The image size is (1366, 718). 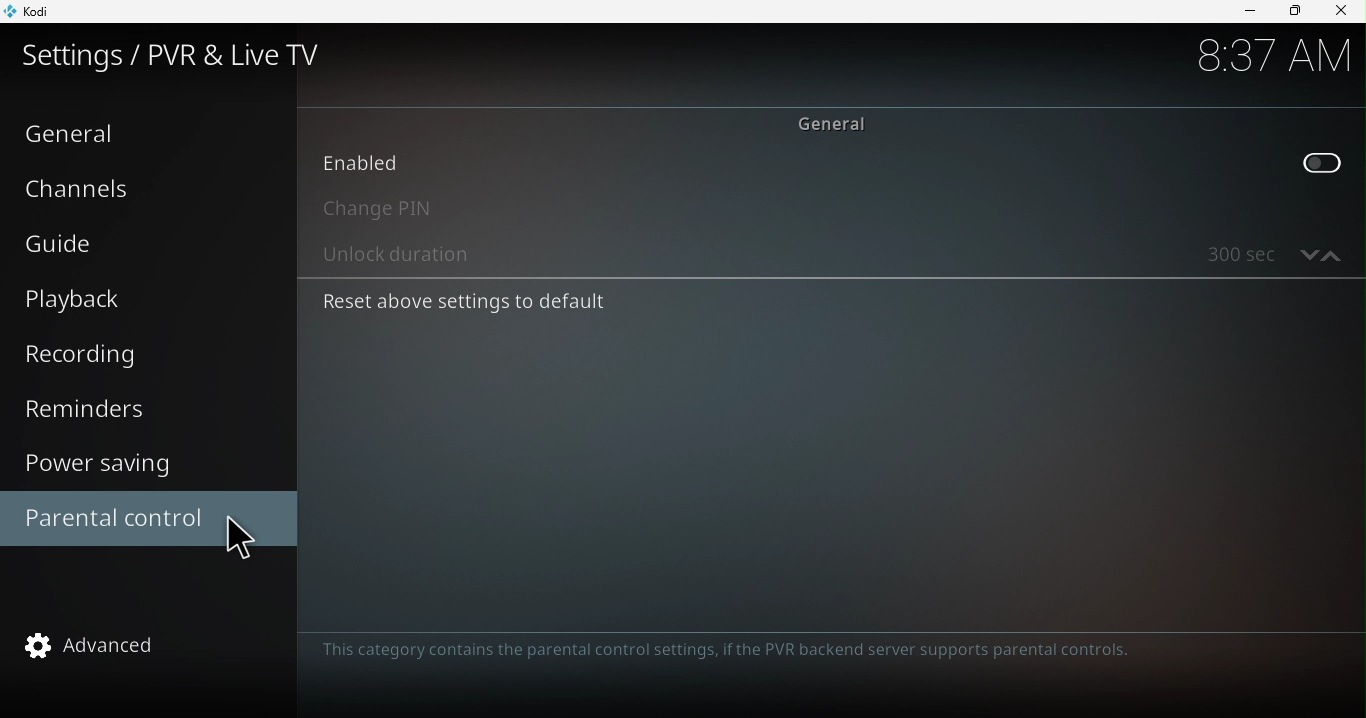 I want to click on Kodi icon, so click(x=41, y=10).